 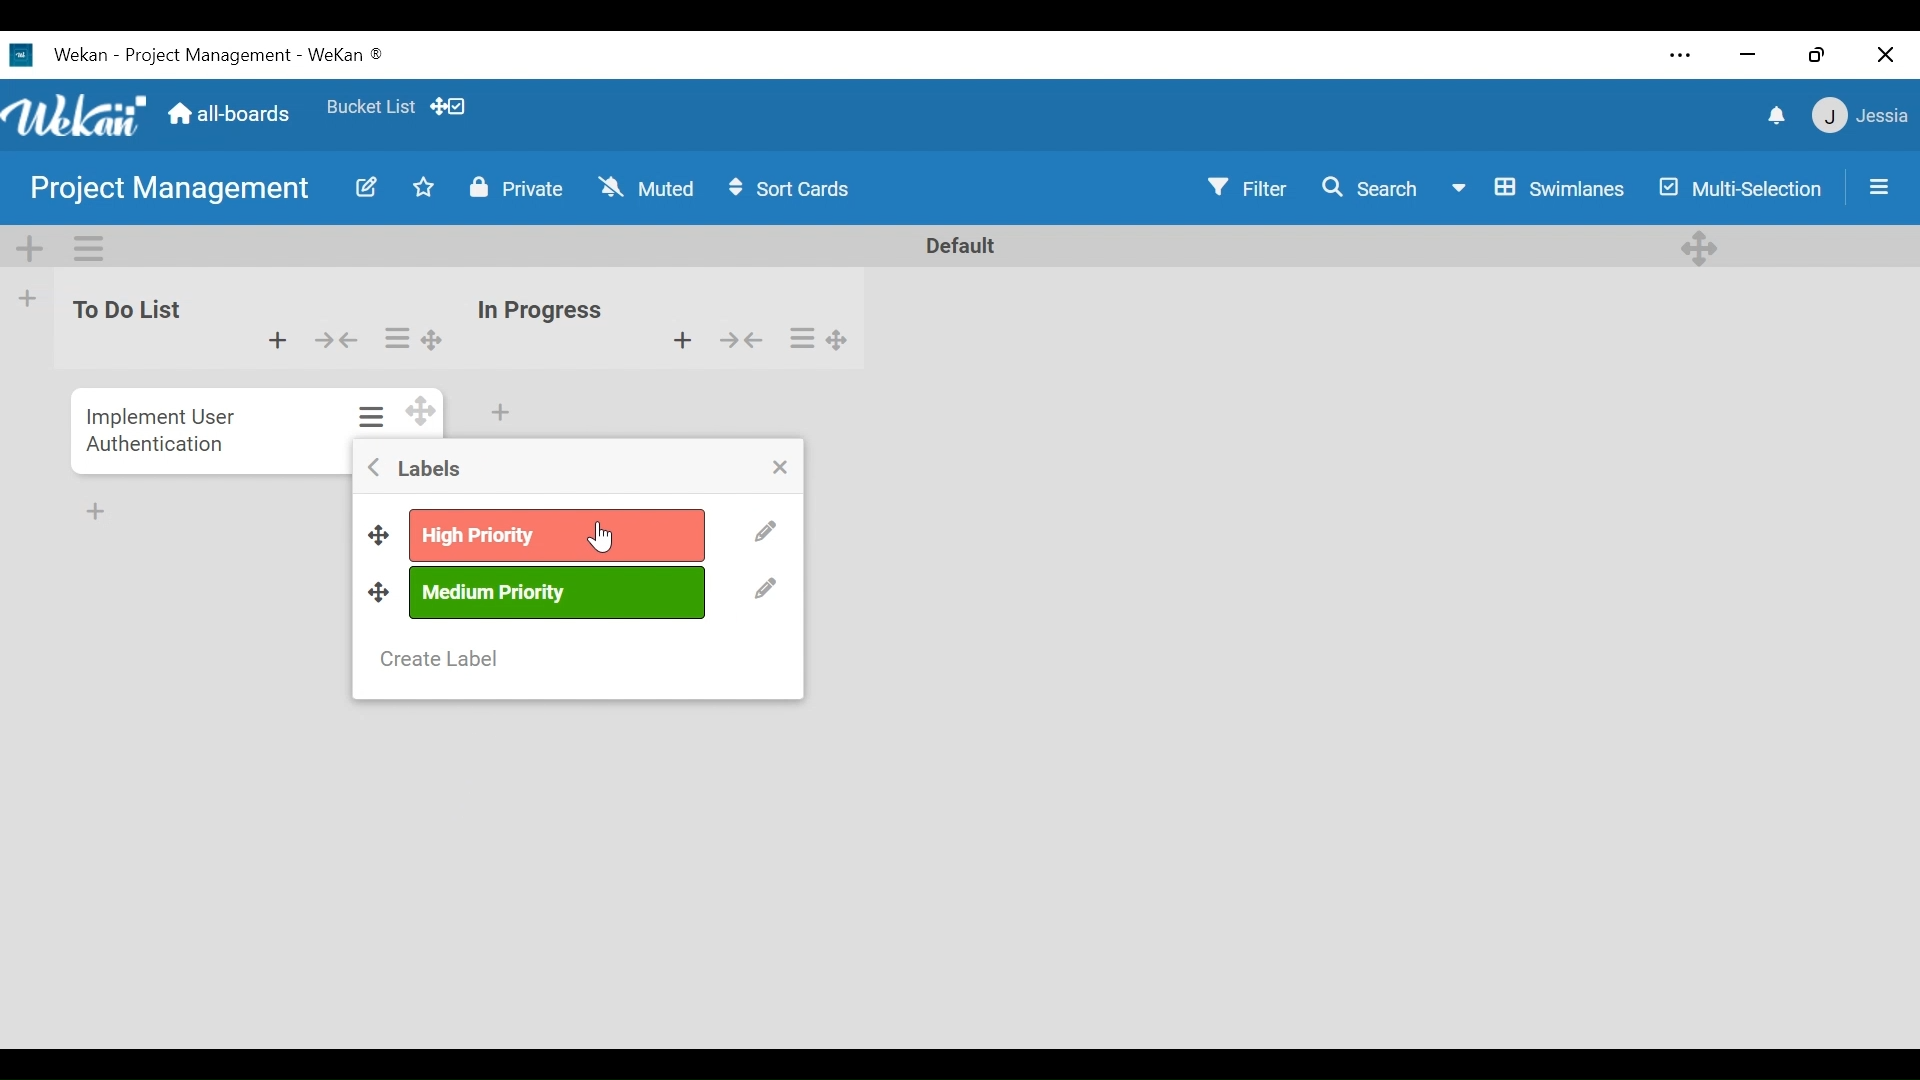 What do you see at coordinates (223, 56) in the screenshot?
I see `Wekan - Project Management - WeKan ®` at bounding box center [223, 56].